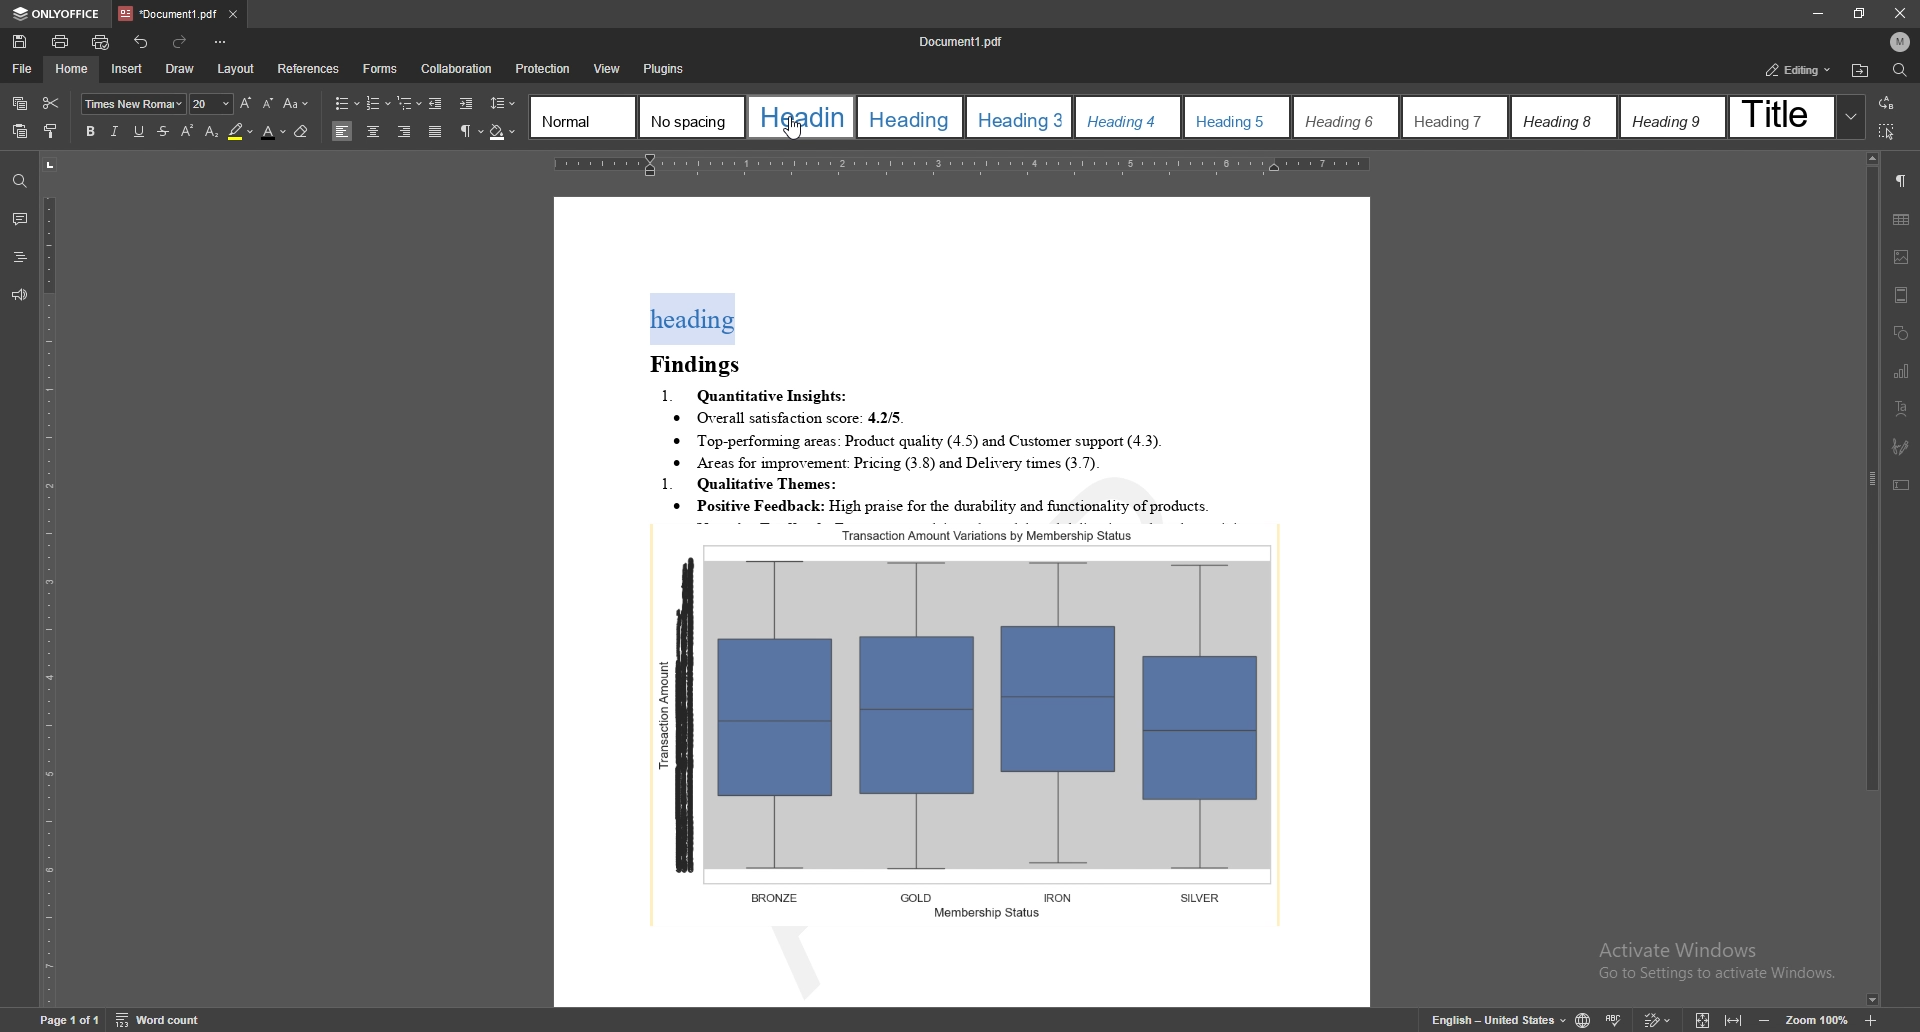  Describe the element at coordinates (760, 481) in the screenshot. I see `1. Qualitative Themes:` at that location.